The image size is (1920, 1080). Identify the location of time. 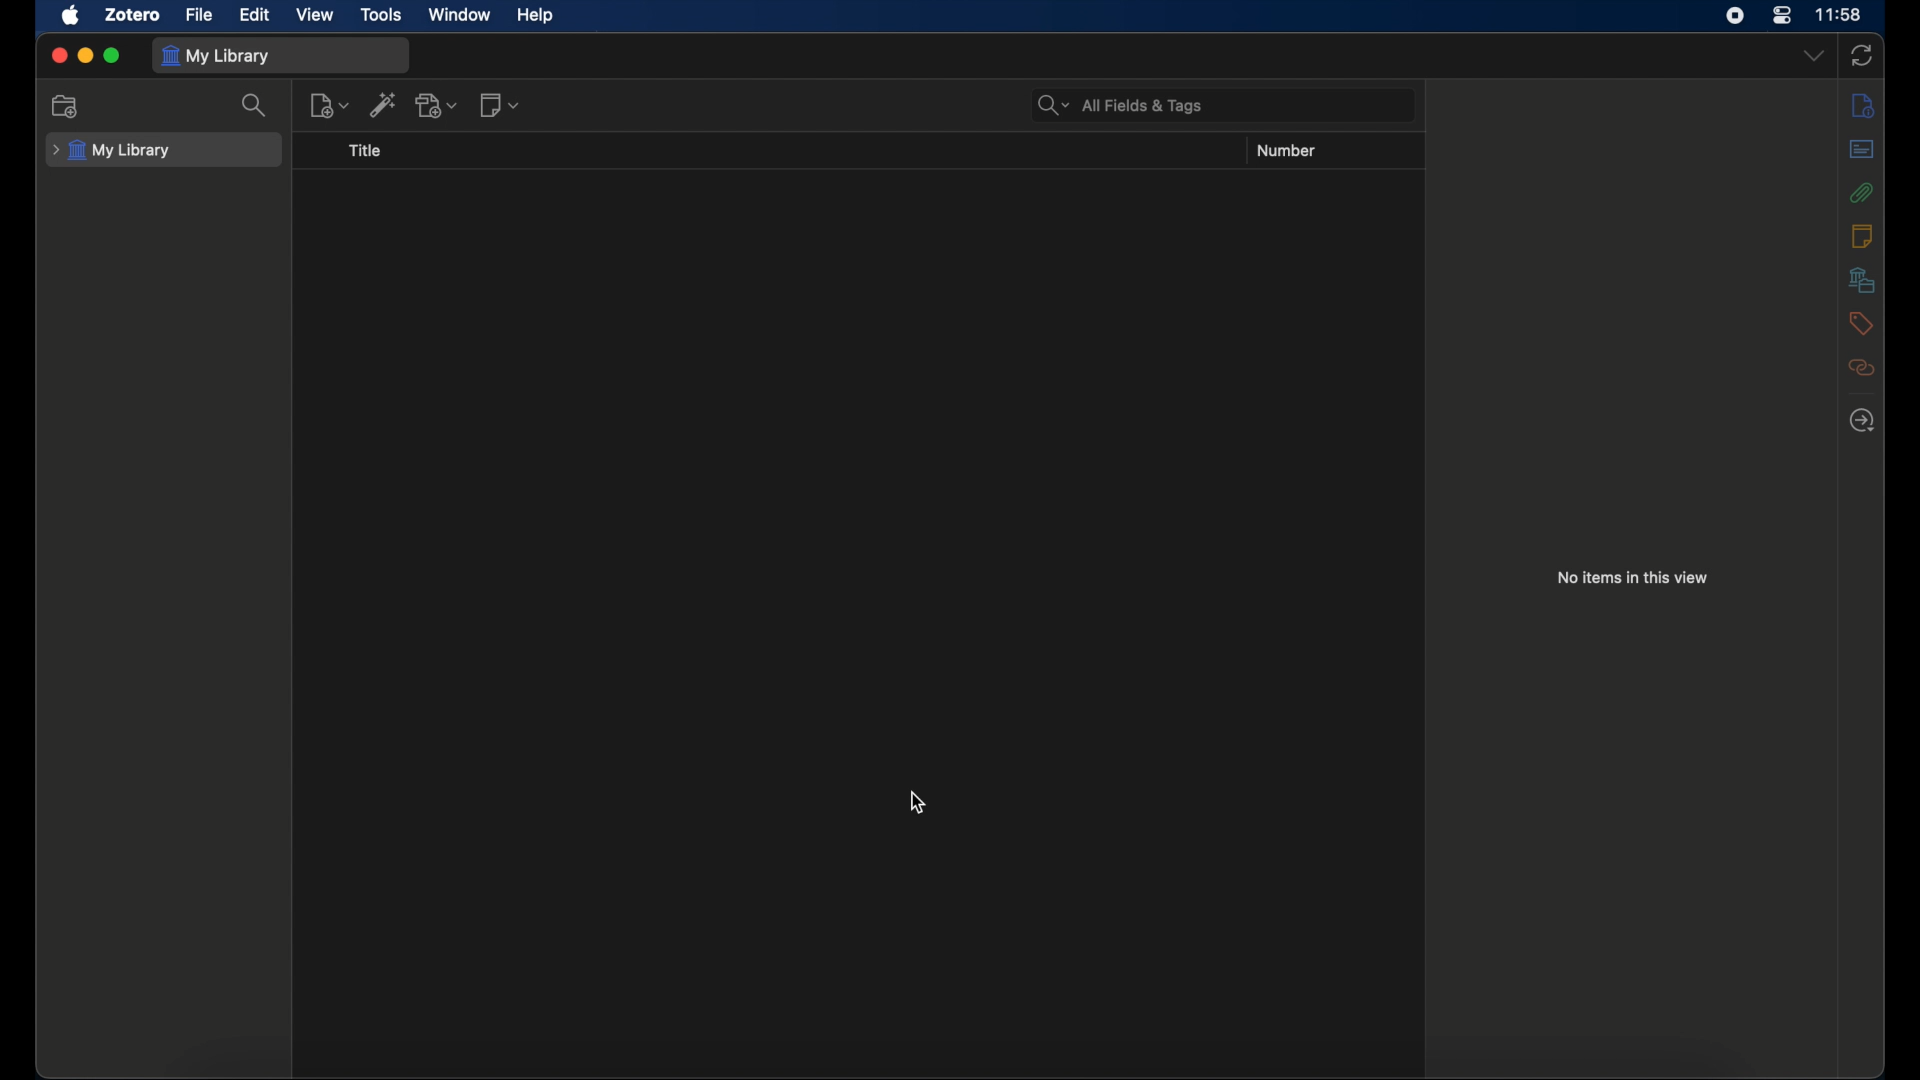
(1838, 15).